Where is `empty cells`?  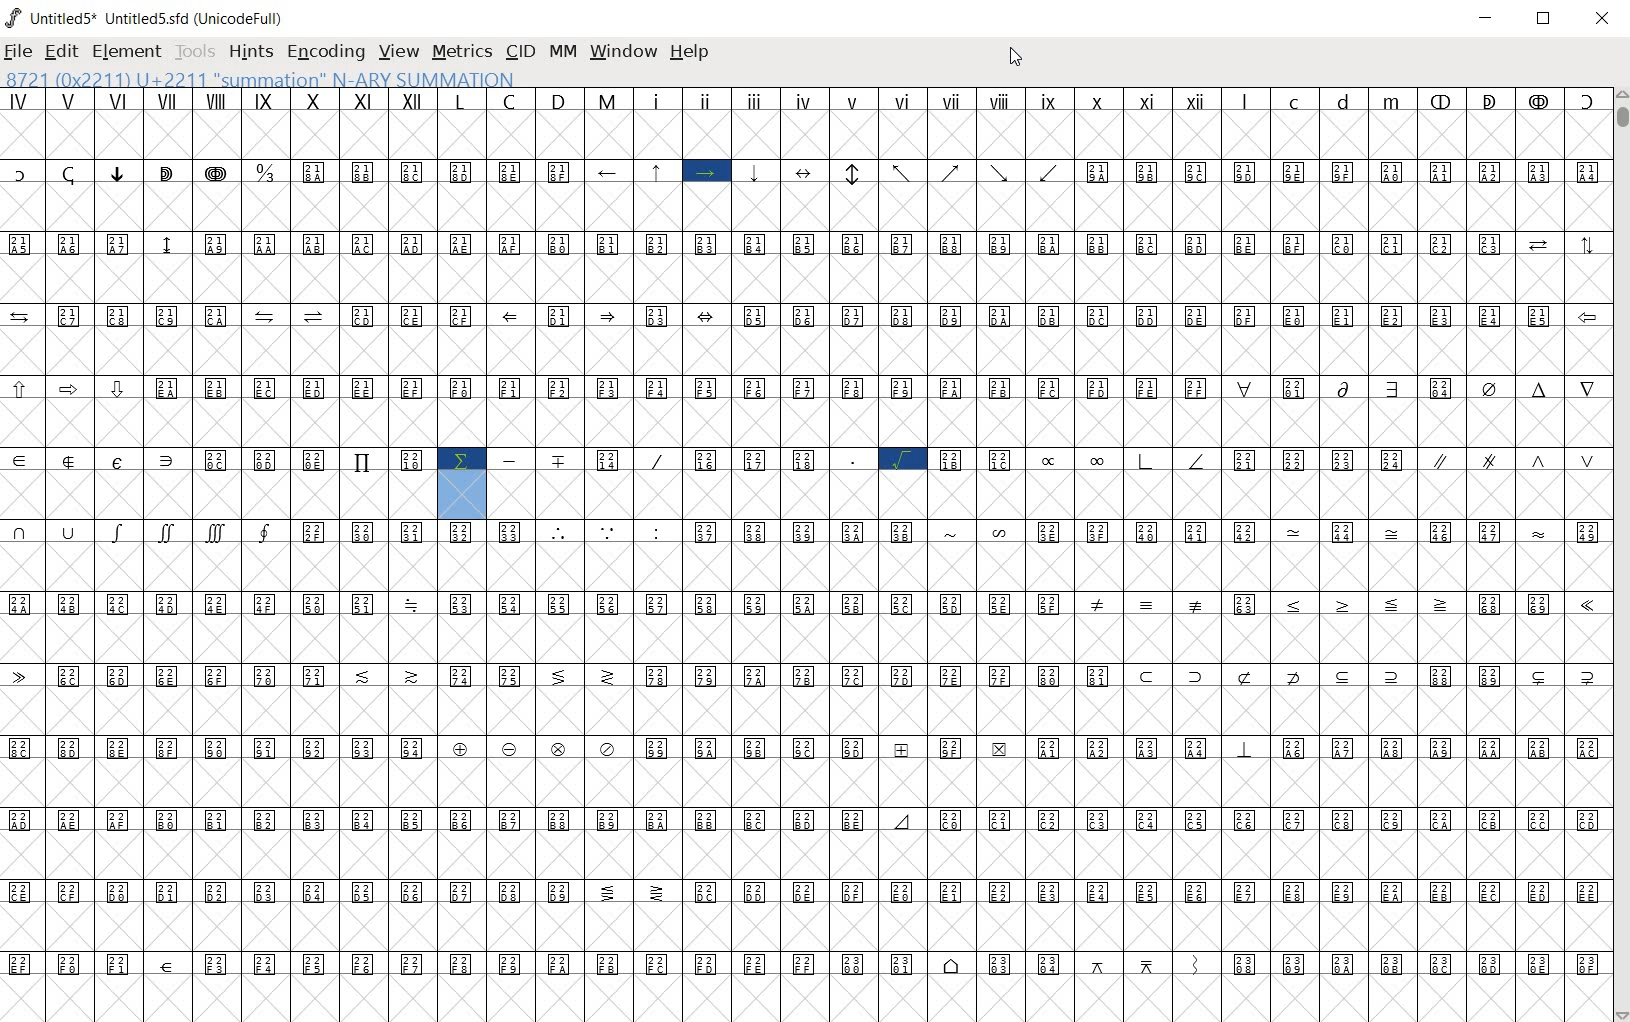
empty cells is located at coordinates (807, 926).